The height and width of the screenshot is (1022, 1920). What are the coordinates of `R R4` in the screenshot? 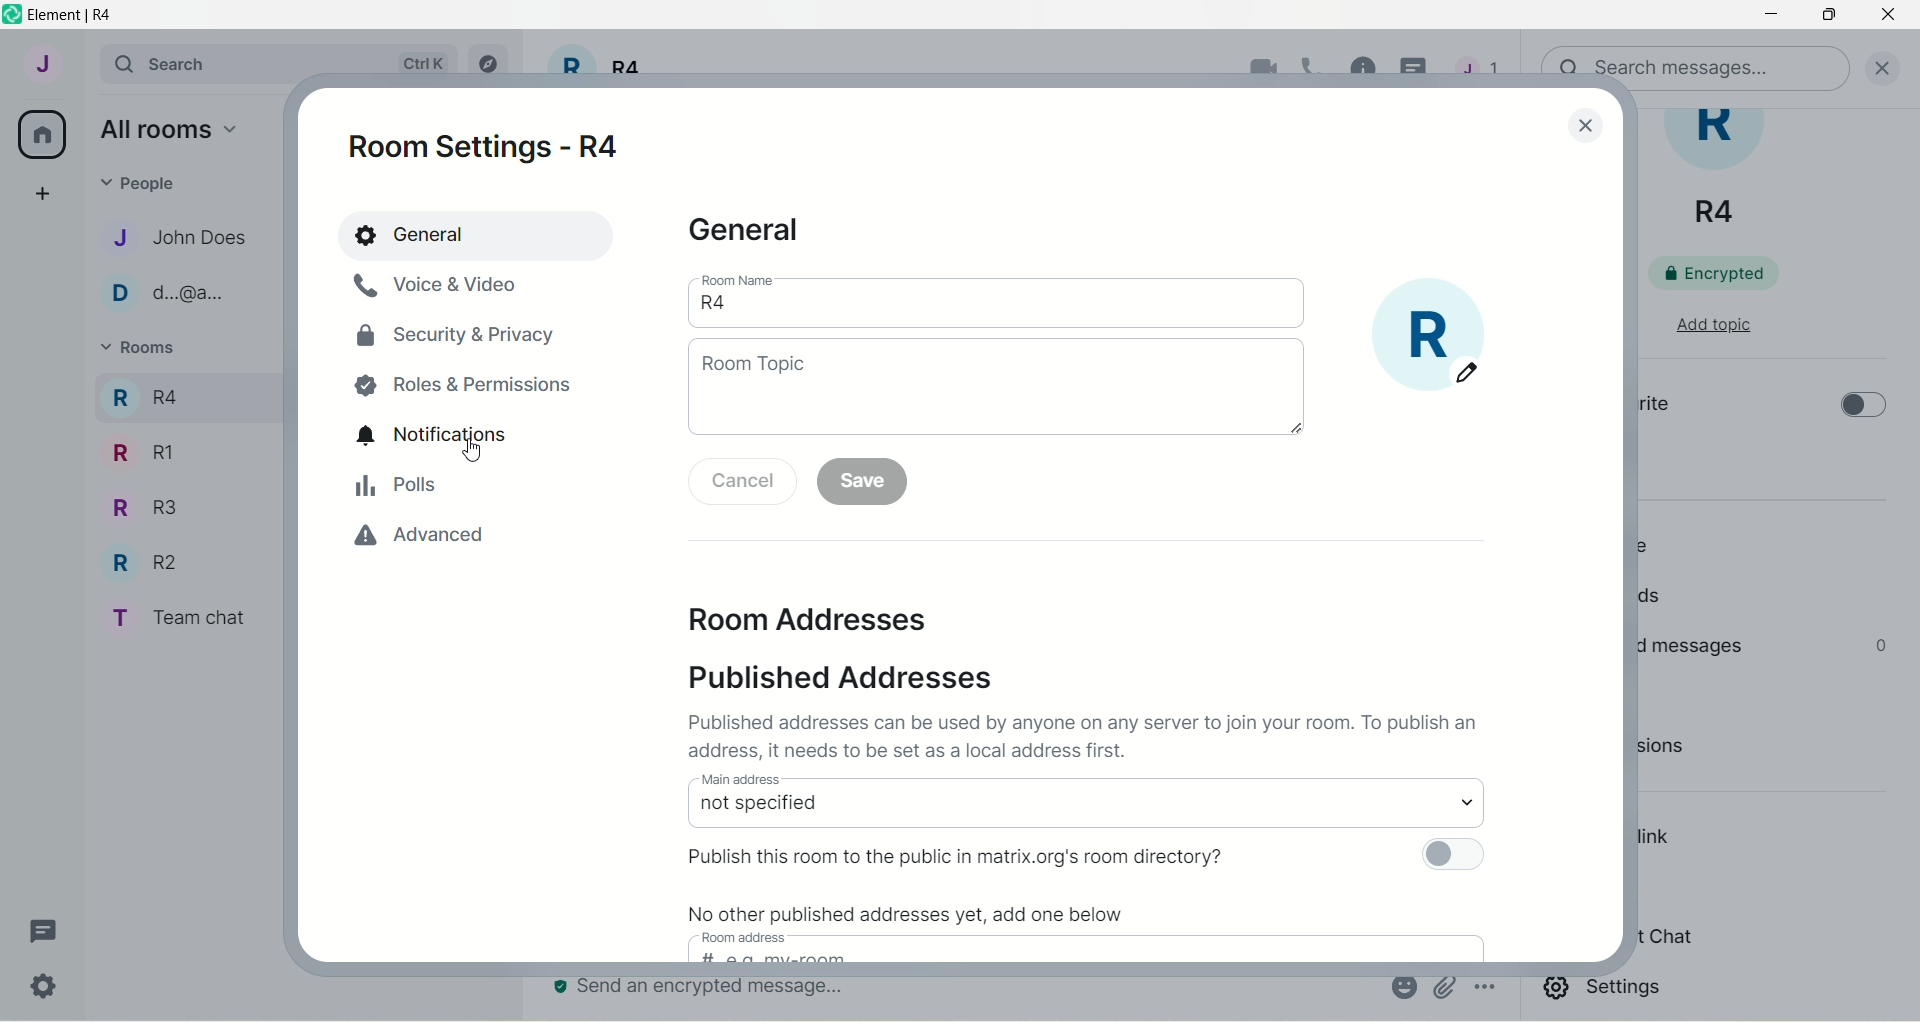 It's located at (143, 394).